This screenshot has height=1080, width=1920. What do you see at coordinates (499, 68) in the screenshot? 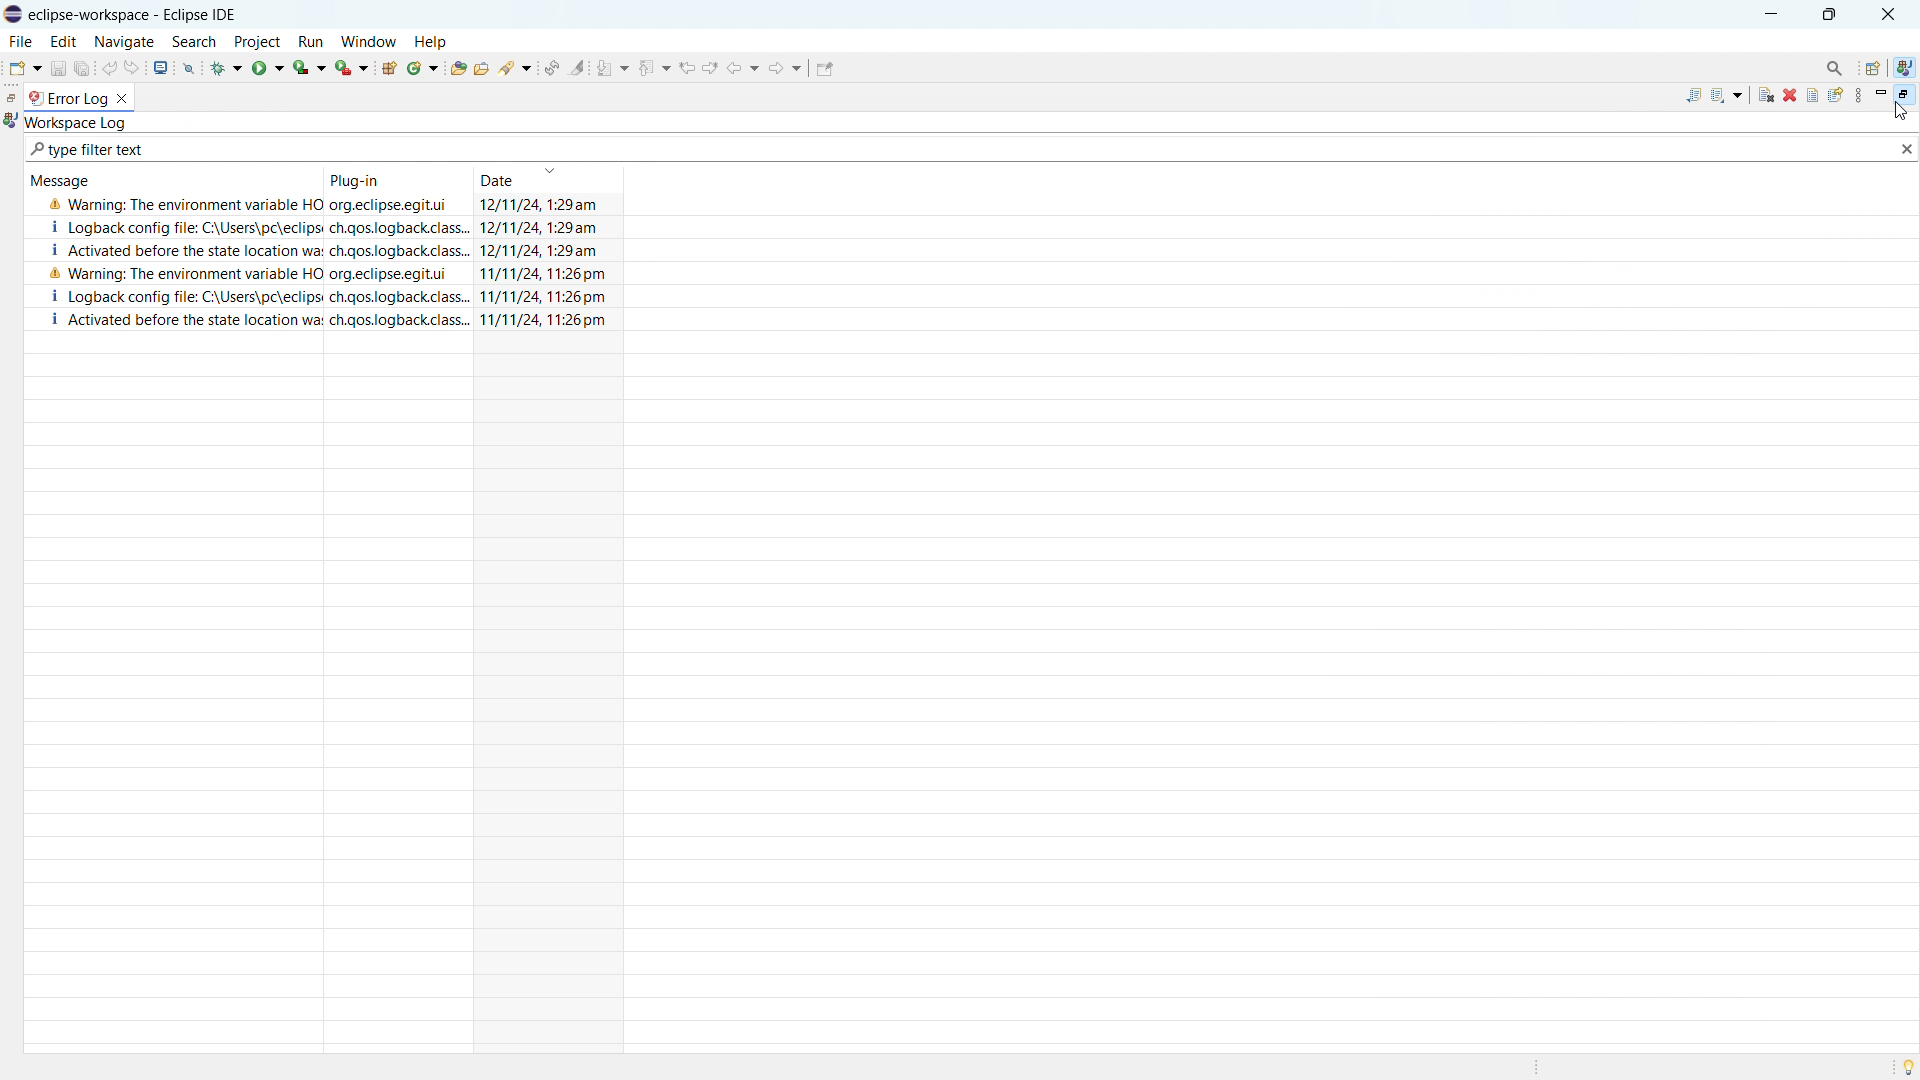
I see `open task` at bounding box center [499, 68].